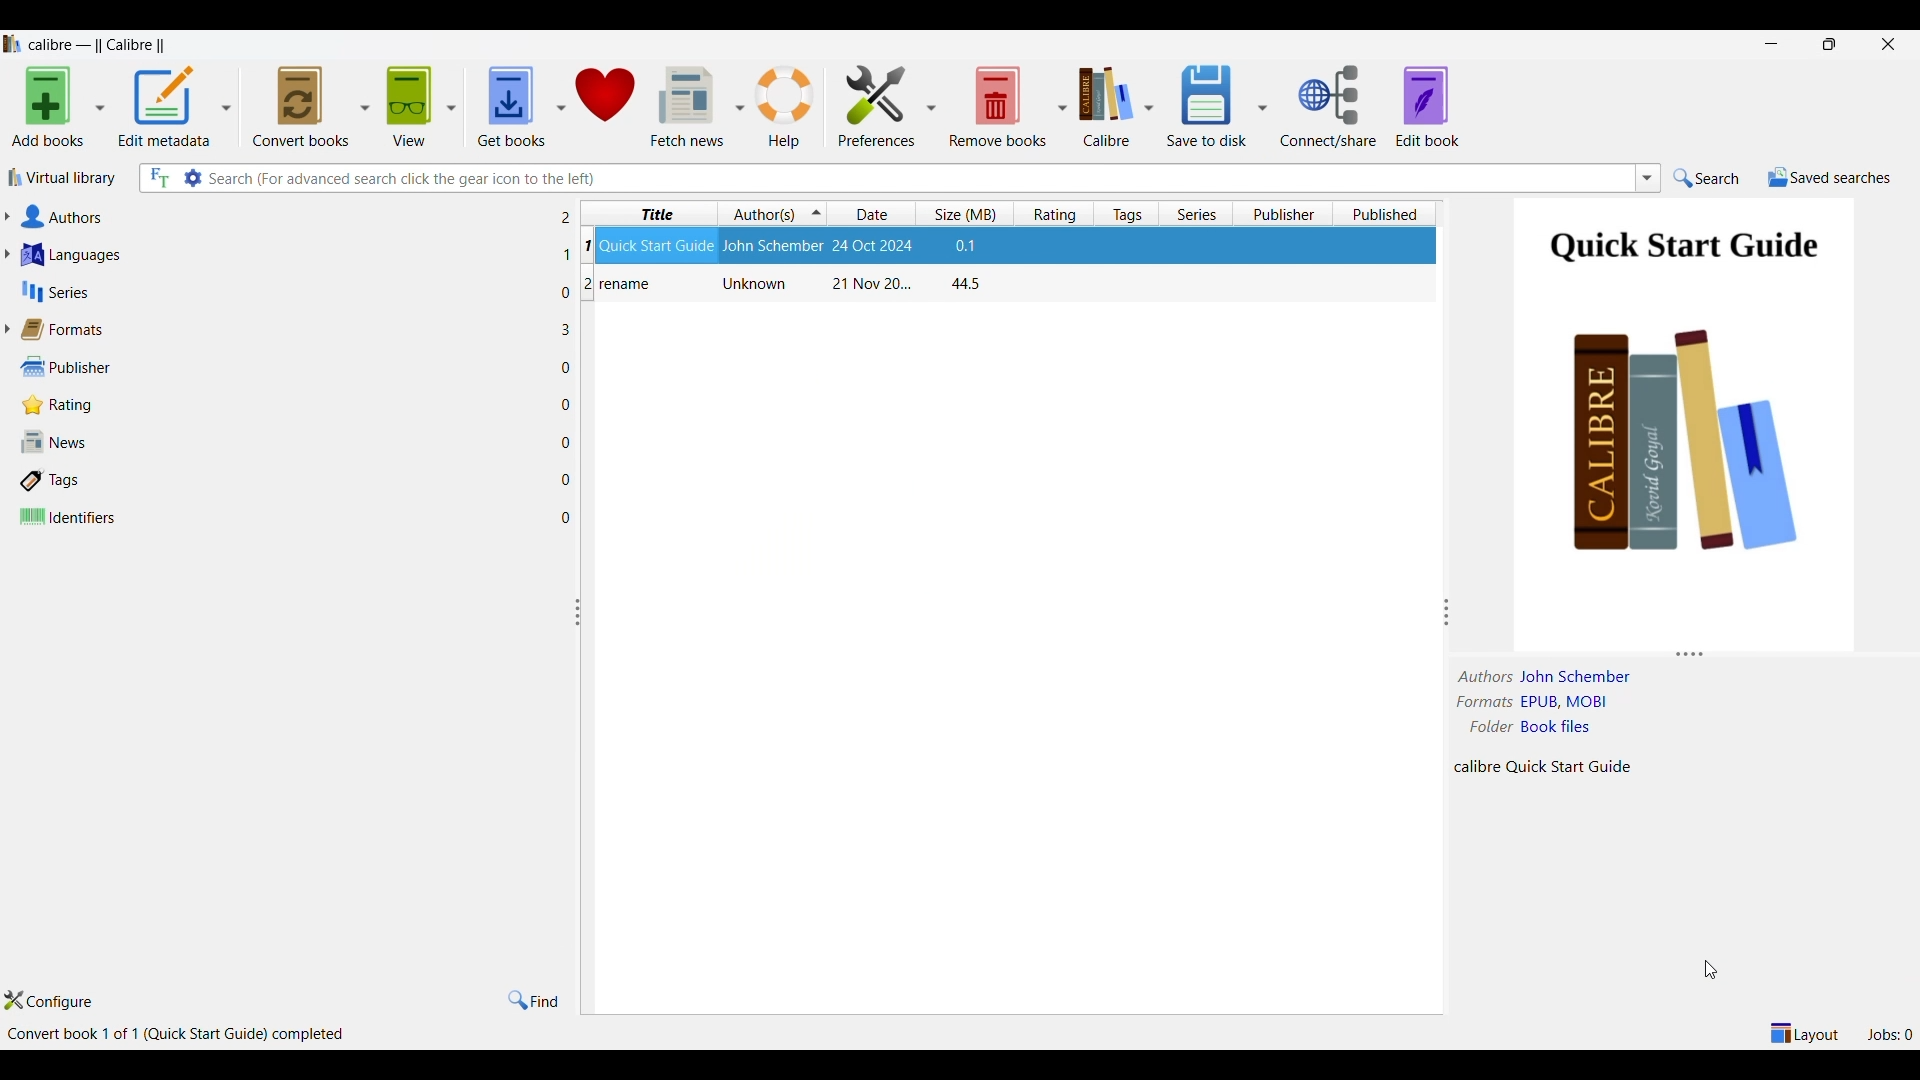 This screenshot has height=1080, width=1920. Describe the element at coordinates (179, 1036) in the screenshot. I see `Details about software` at that location.